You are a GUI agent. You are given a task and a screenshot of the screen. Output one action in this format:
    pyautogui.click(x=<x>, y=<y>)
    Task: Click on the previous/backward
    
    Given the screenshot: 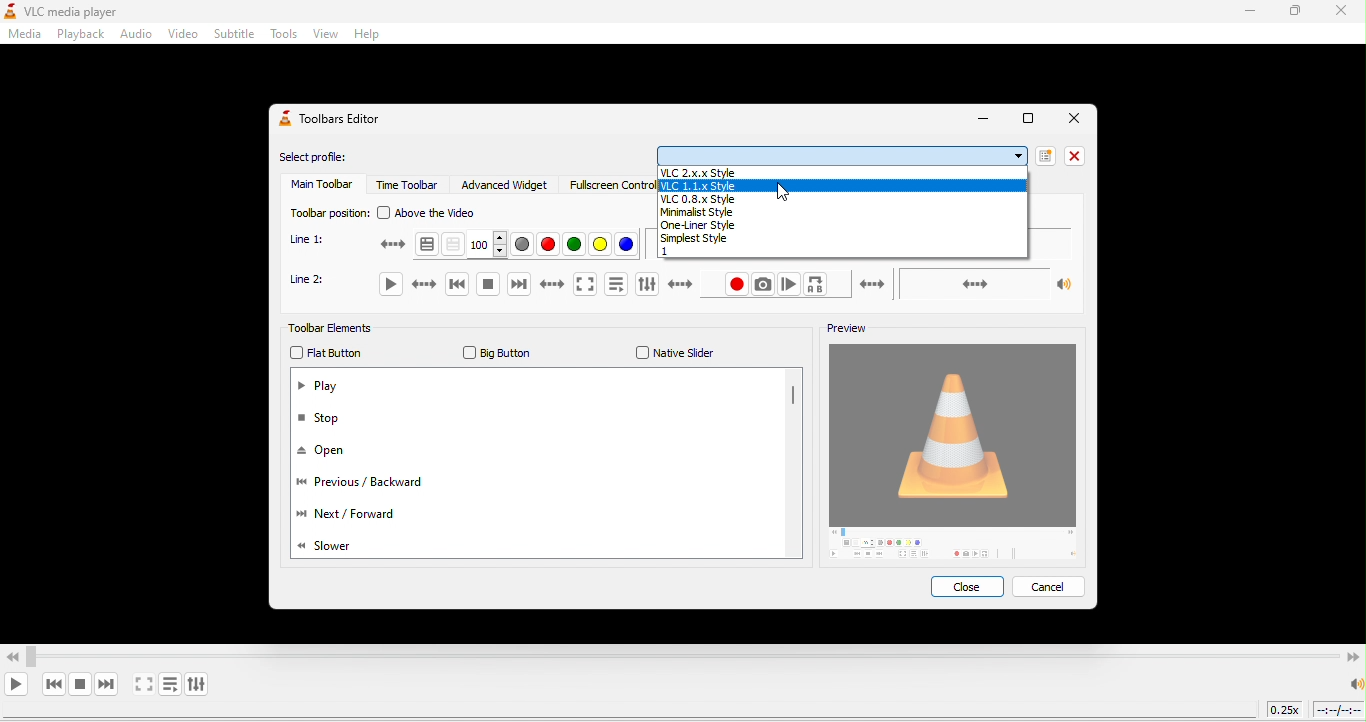 What is the action you would take?
    pyautogui.click(x=365, y=484)
    